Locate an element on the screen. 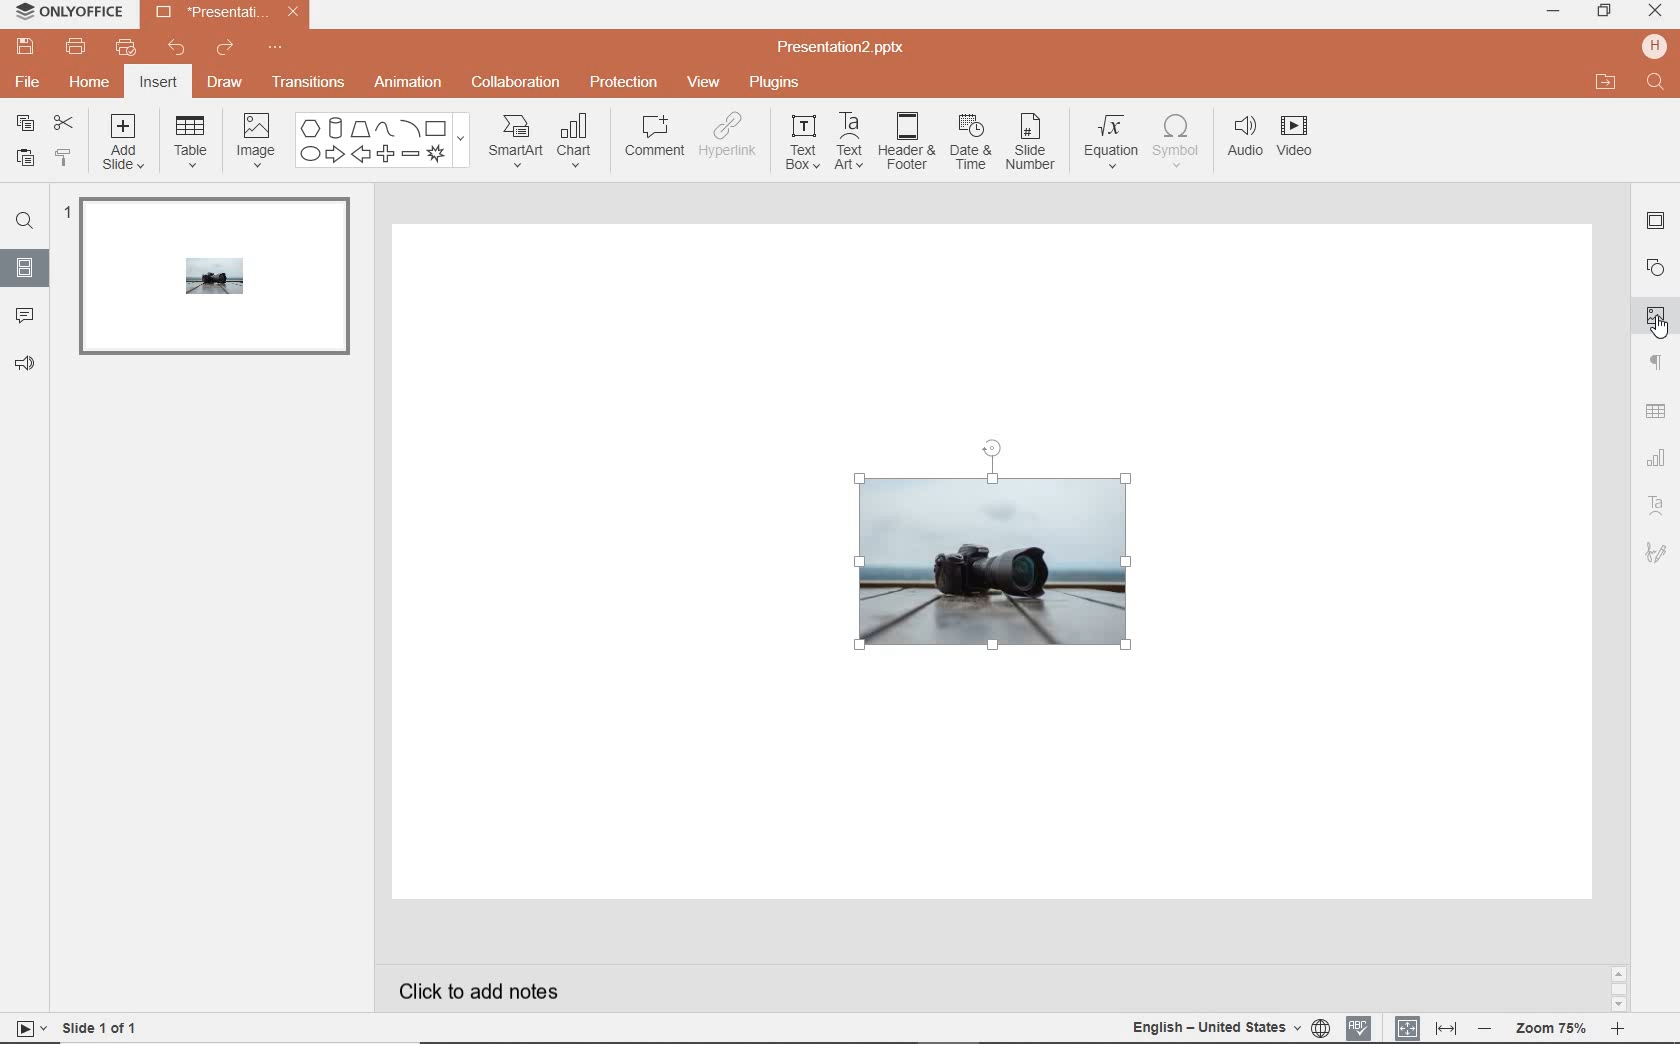 The width and height of the screenshot is (1680, 1044). redo is located at coordinates (227, 51).